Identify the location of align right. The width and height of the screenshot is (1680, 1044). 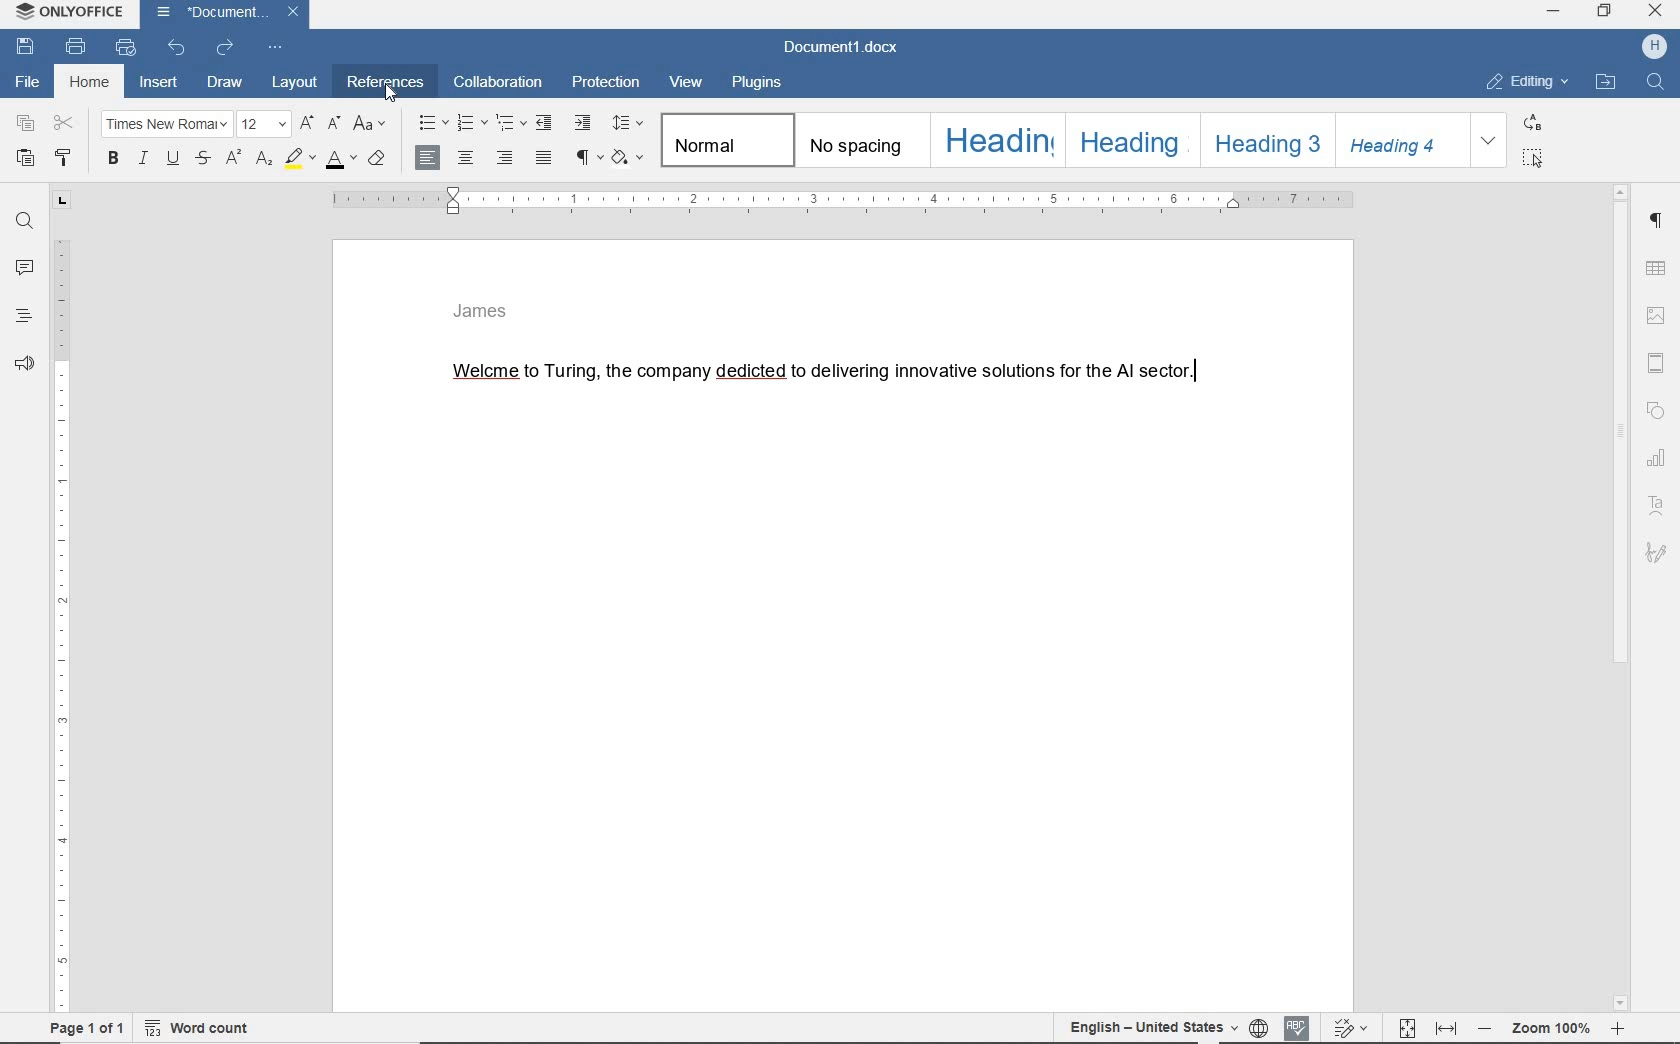
(508, 161).